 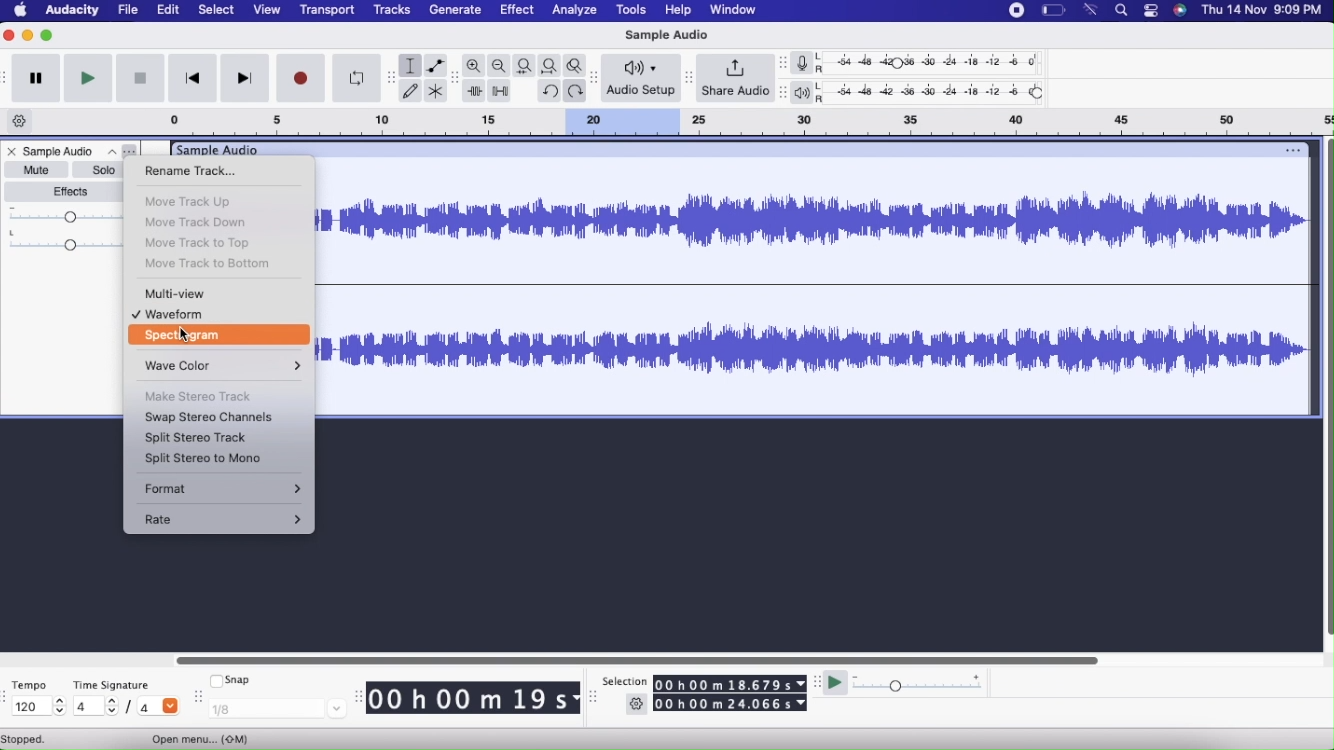 What do you see at coordinates (201, 172) in the screenshot?
I see `Rename Track` at bounding box center [201, 172].